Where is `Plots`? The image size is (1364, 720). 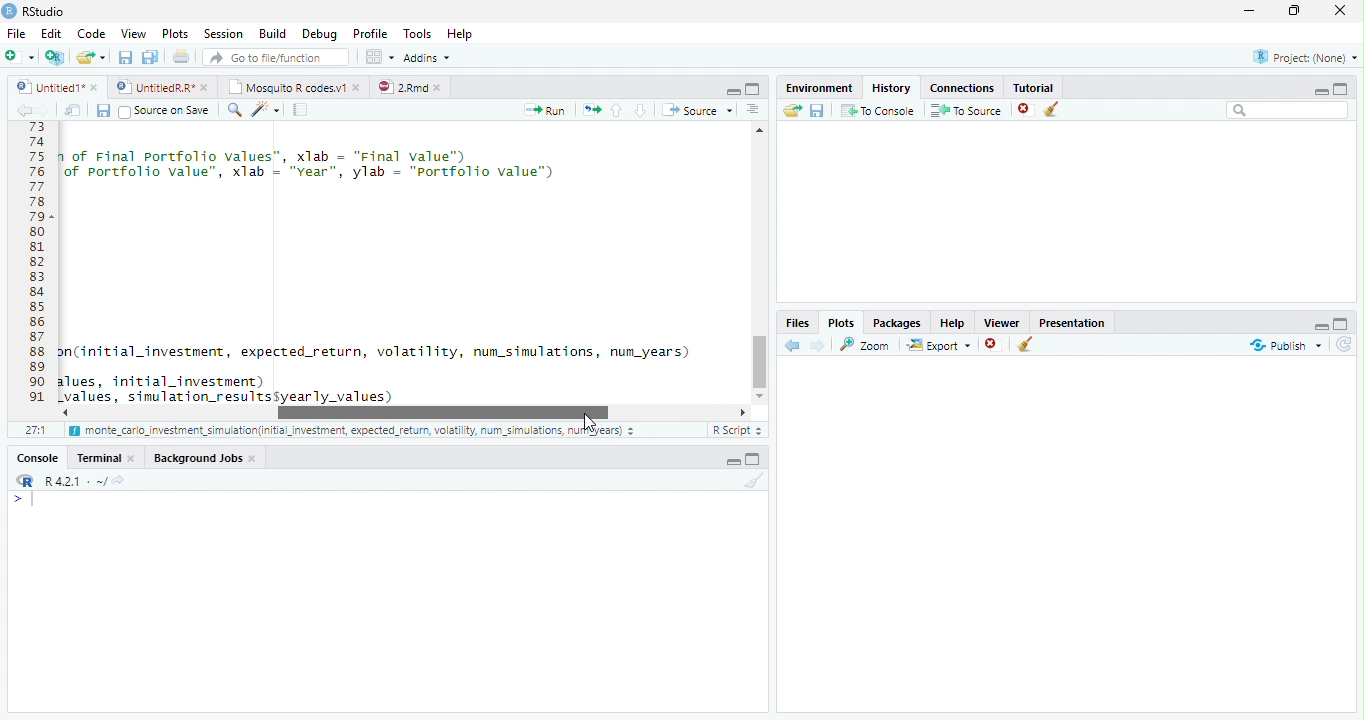 Plots is located at coordinates (841, 322).